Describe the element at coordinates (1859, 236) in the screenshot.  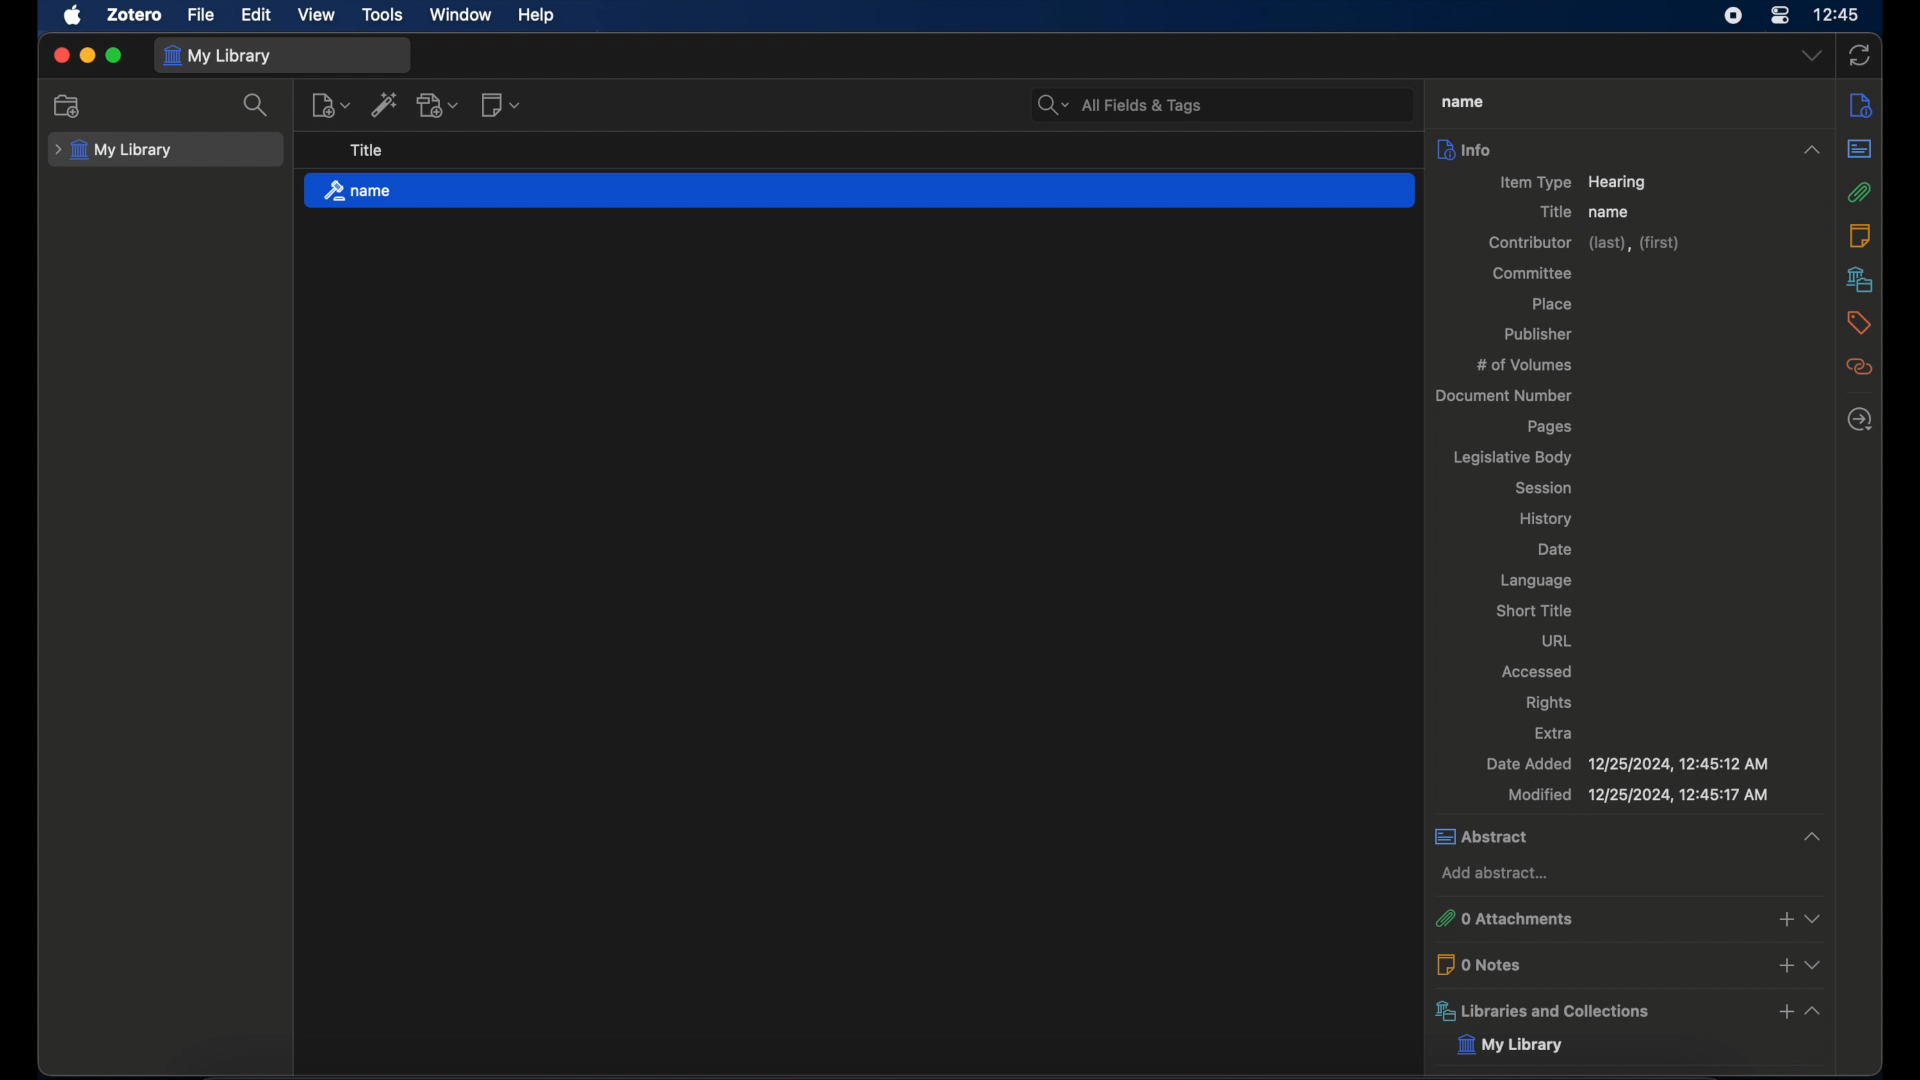
I see `notes` at that location.